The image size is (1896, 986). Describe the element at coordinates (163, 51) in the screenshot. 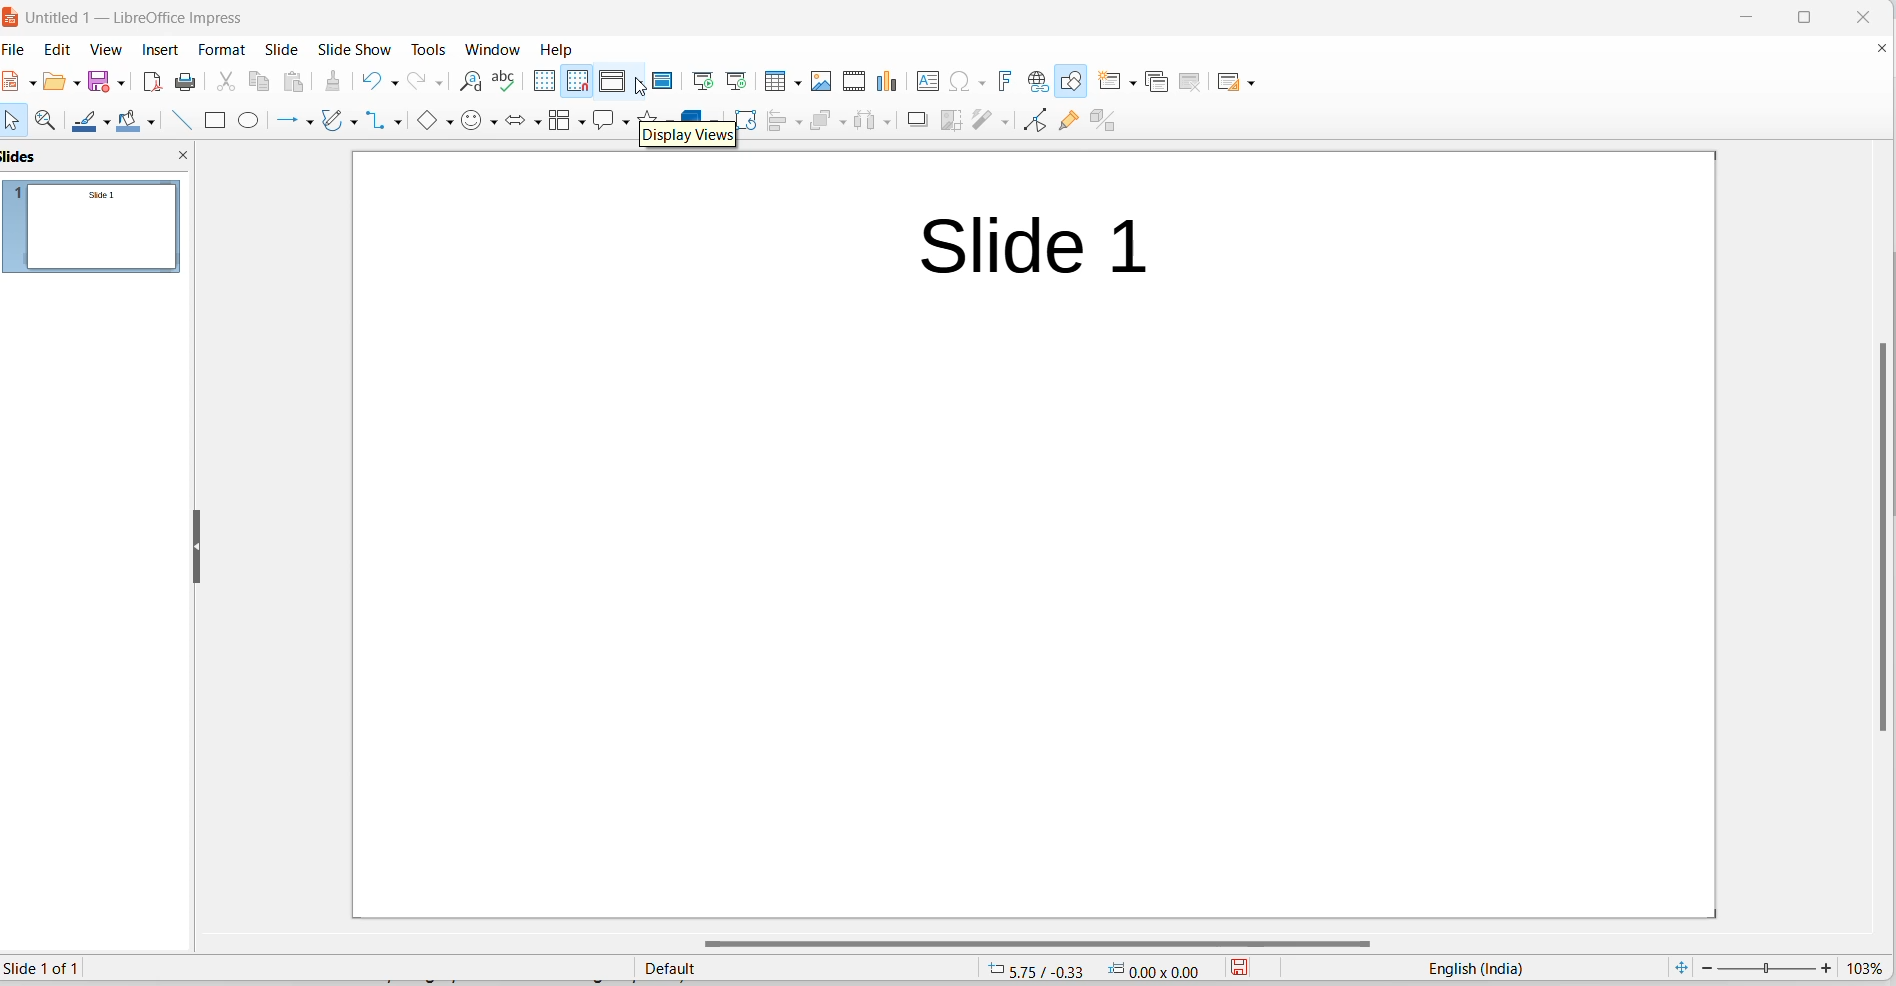

I see `insert` at that location.